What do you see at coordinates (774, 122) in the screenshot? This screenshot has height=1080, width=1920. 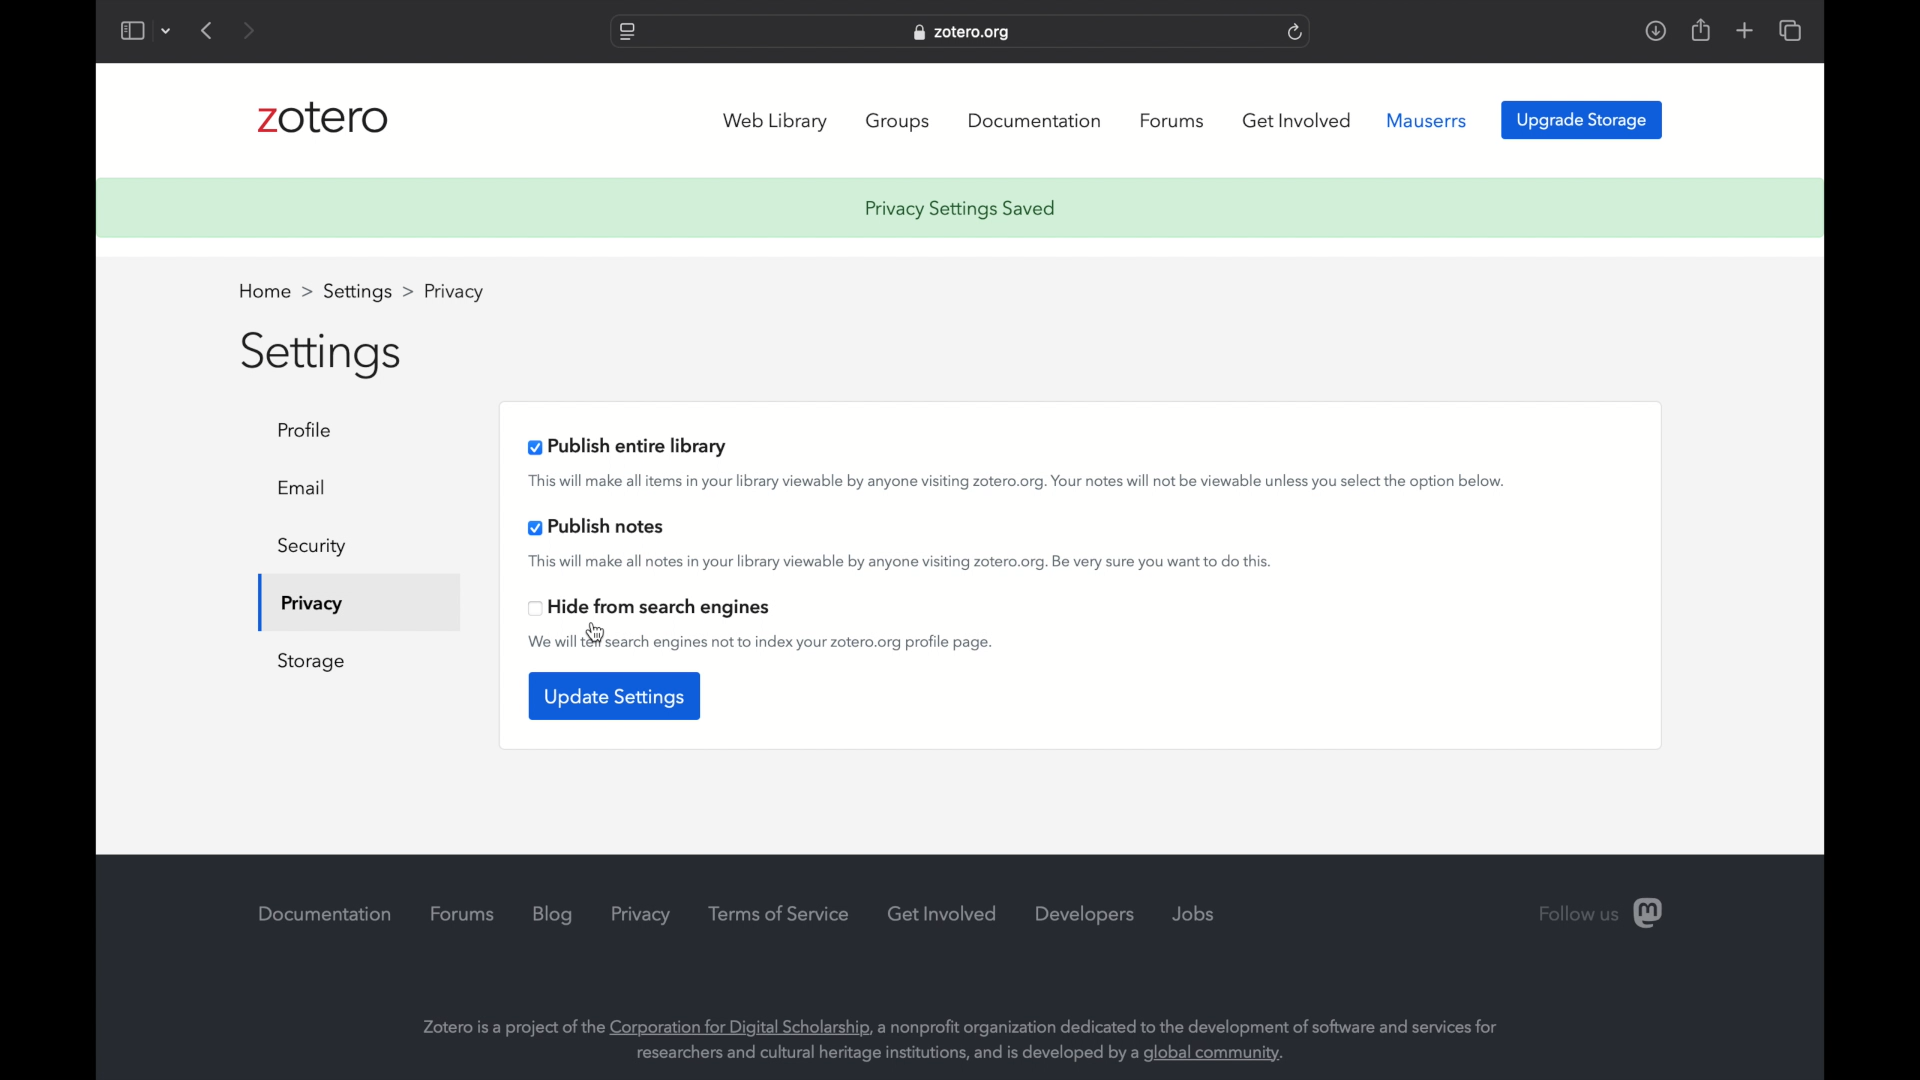 I see `web library` at bounding box center [774, 122].